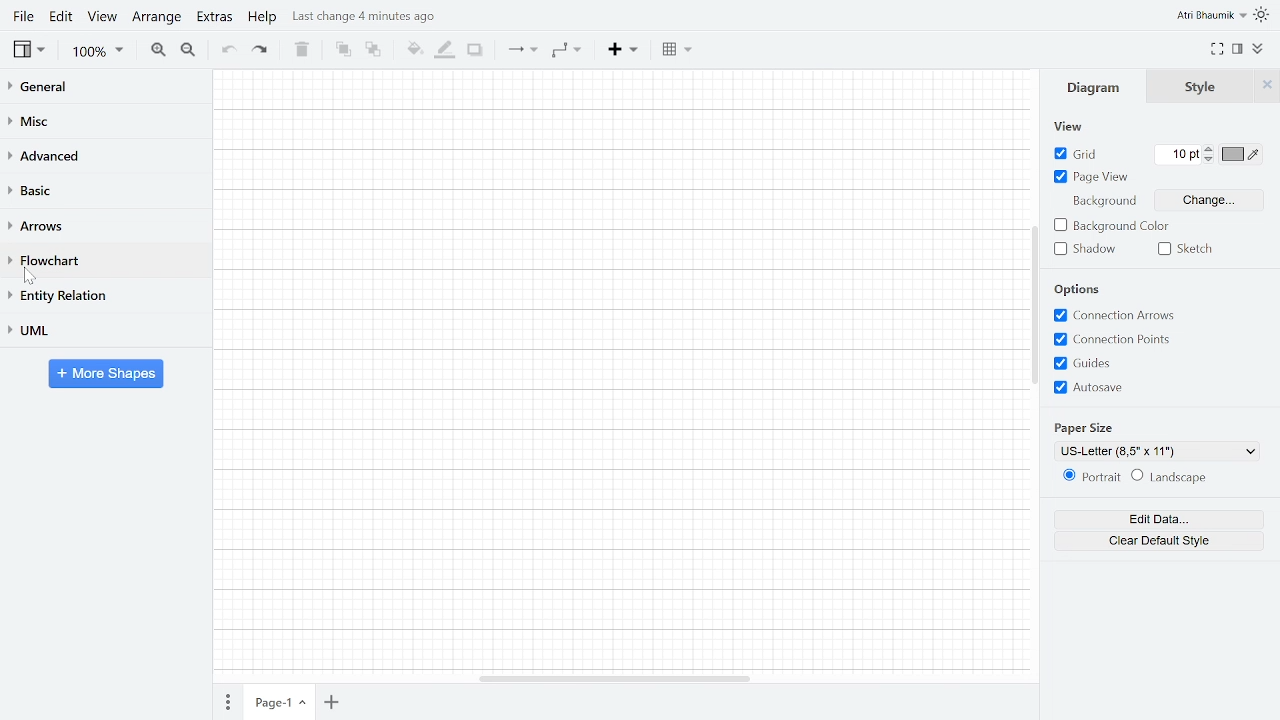 The height and width of the screenshot is (720, 1280). What do you see at coordinates (214, 20) in the screenshot?
I see `Extras` at bounding box center [214, 20].